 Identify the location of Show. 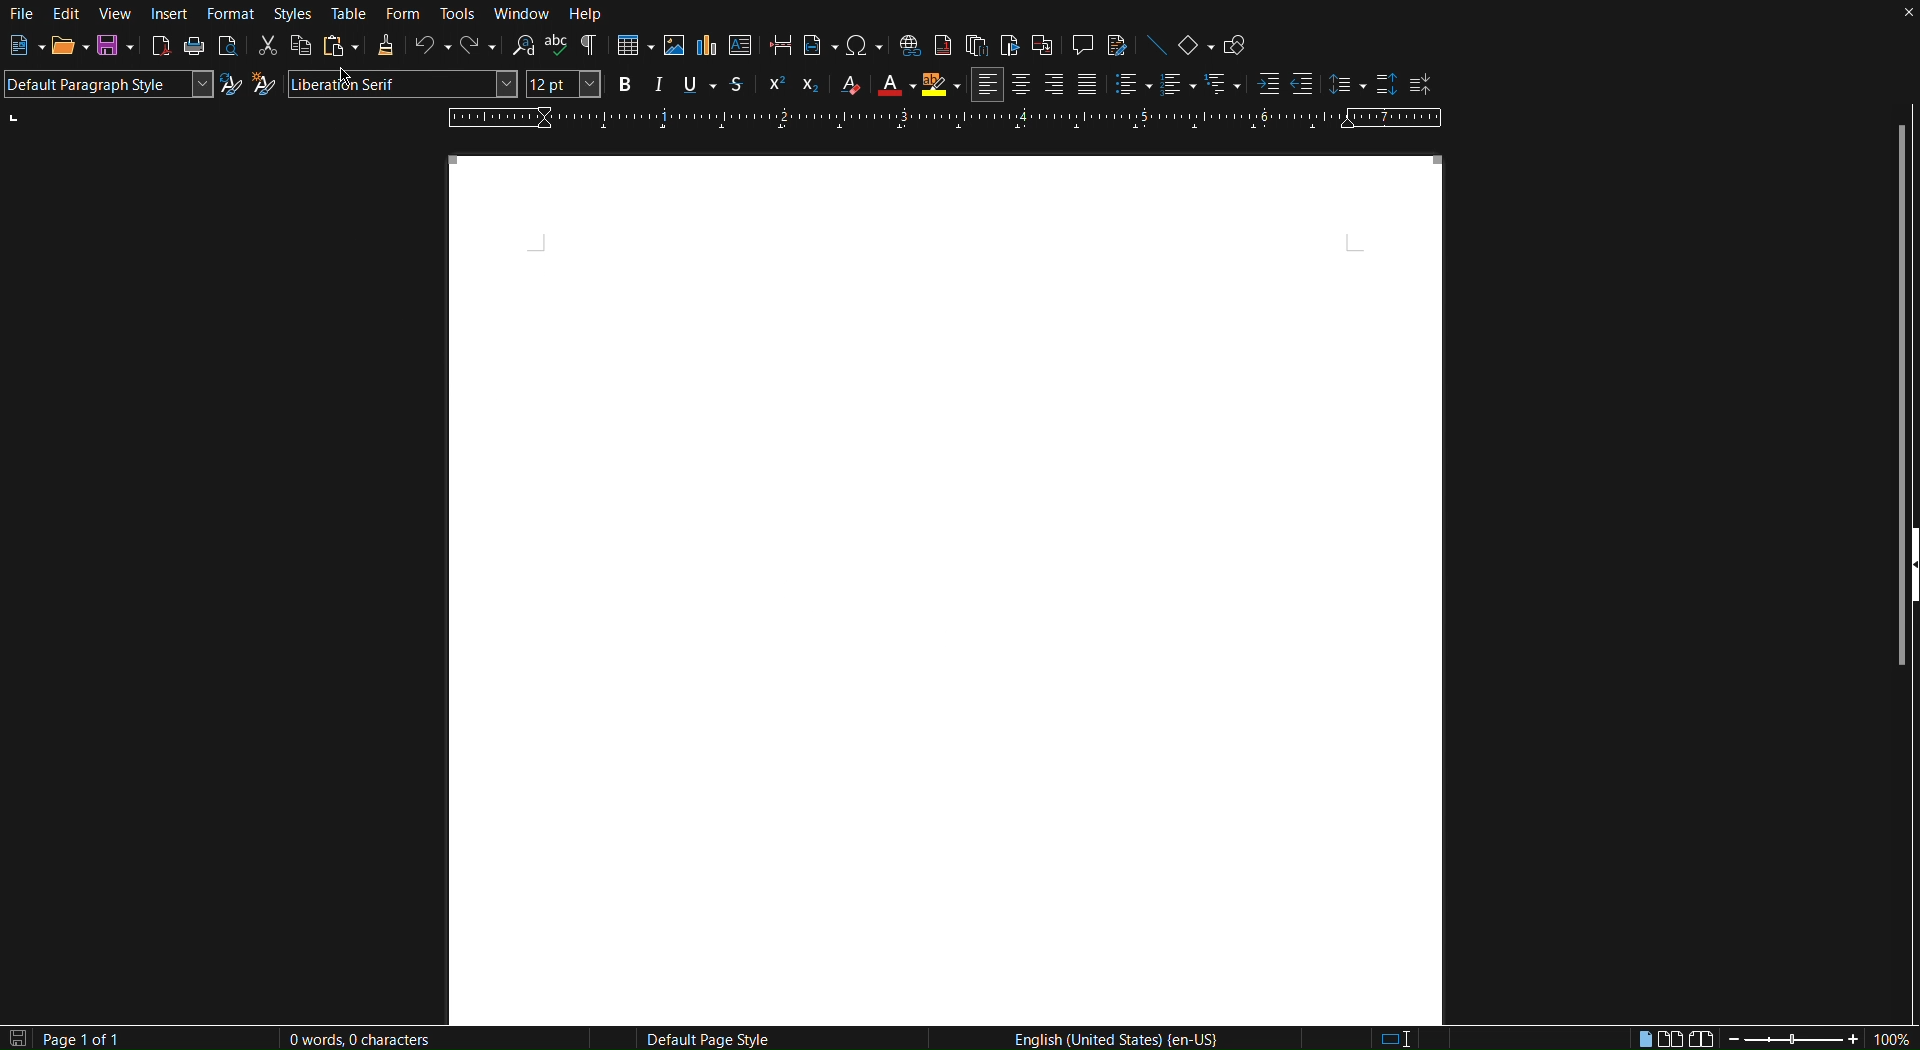
(1907, 600).